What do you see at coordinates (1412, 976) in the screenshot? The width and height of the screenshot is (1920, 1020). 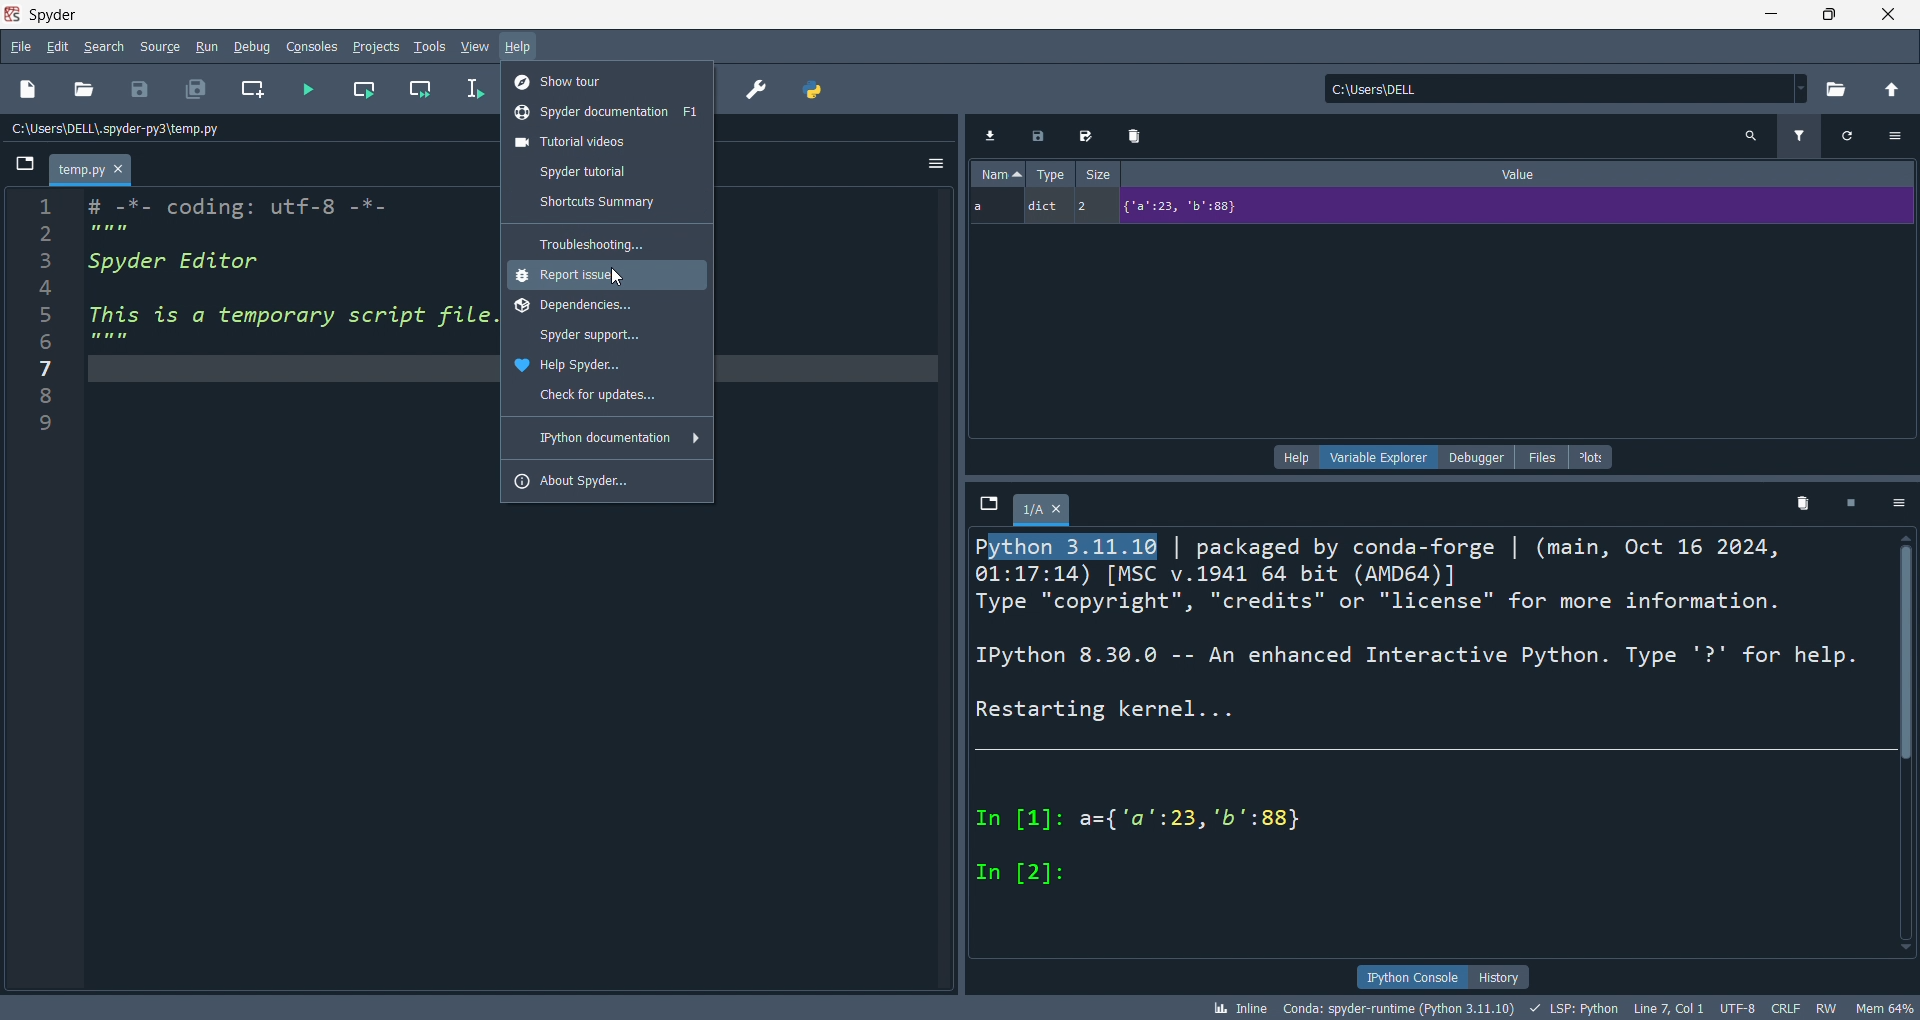 I see `ipython console` at bounding box center [1412, 976].